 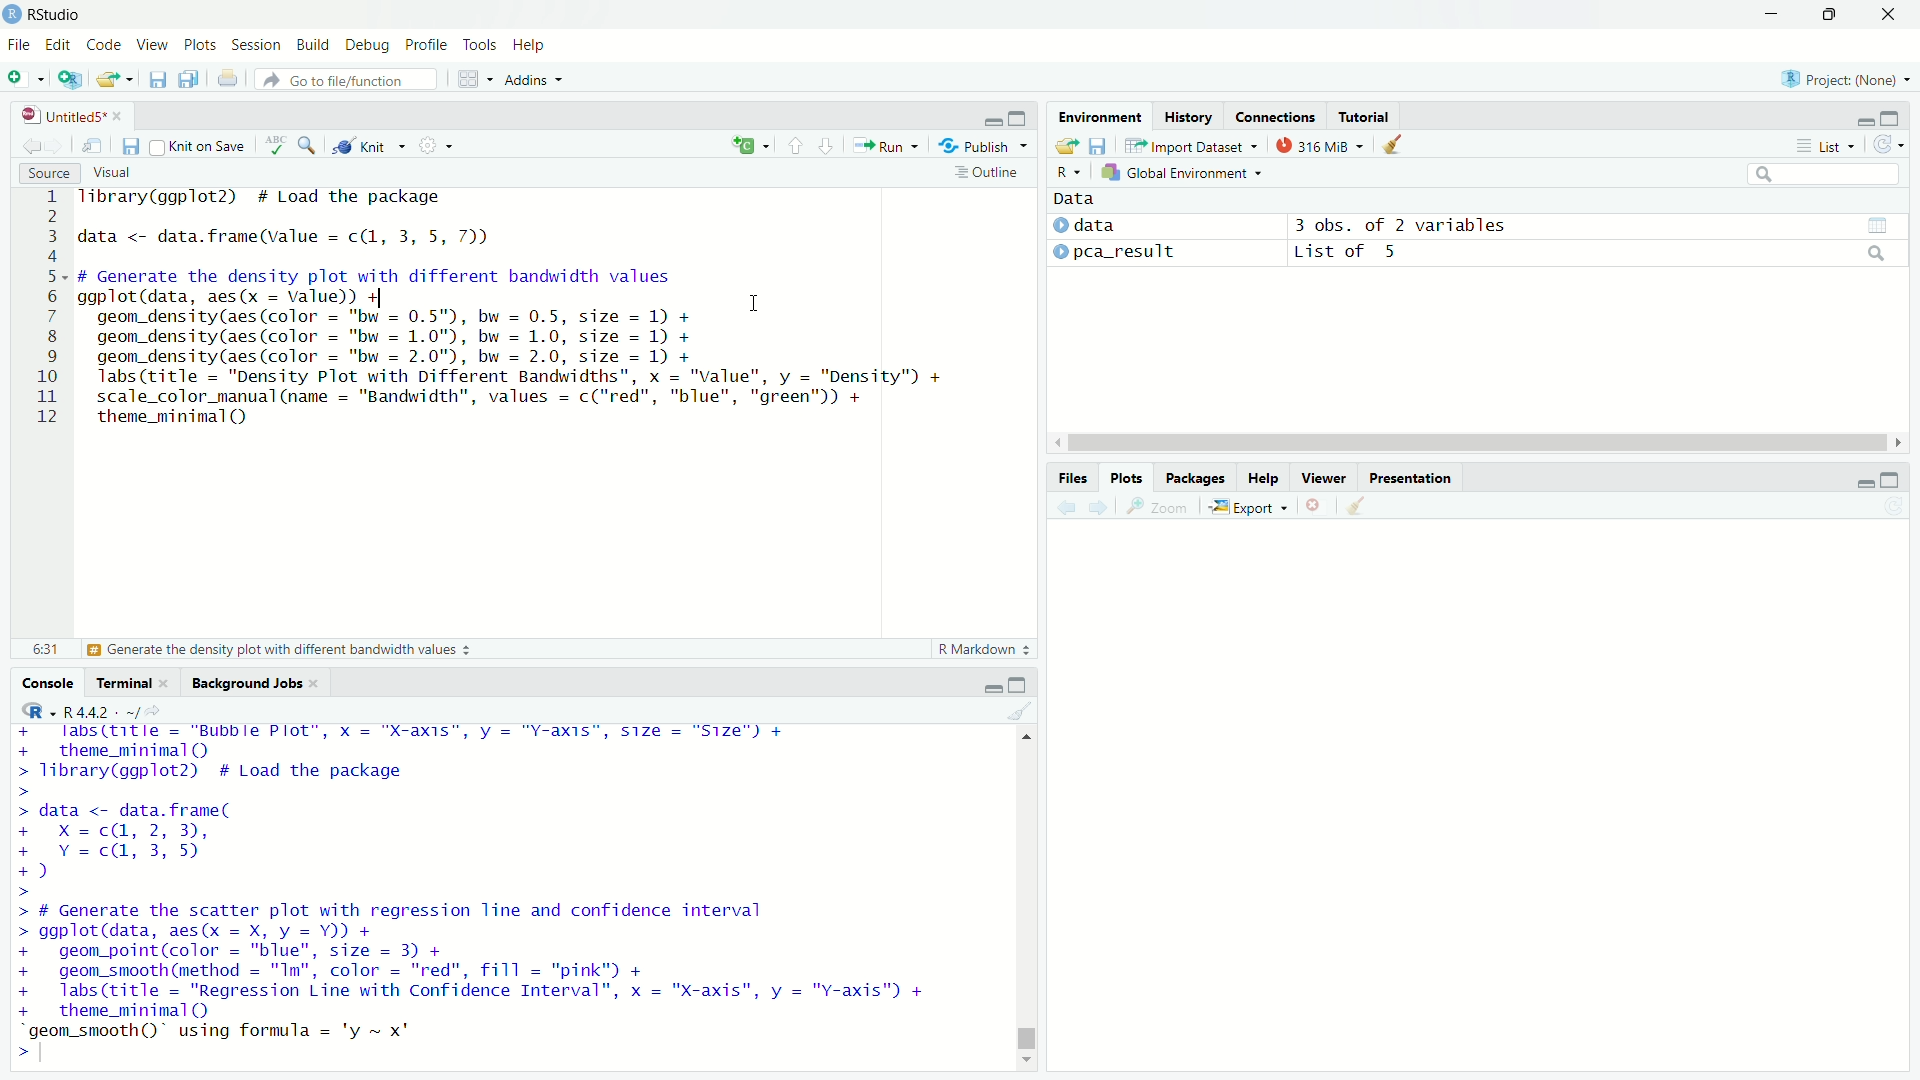 I want to click on maximize, so click(x=1016, y=683).